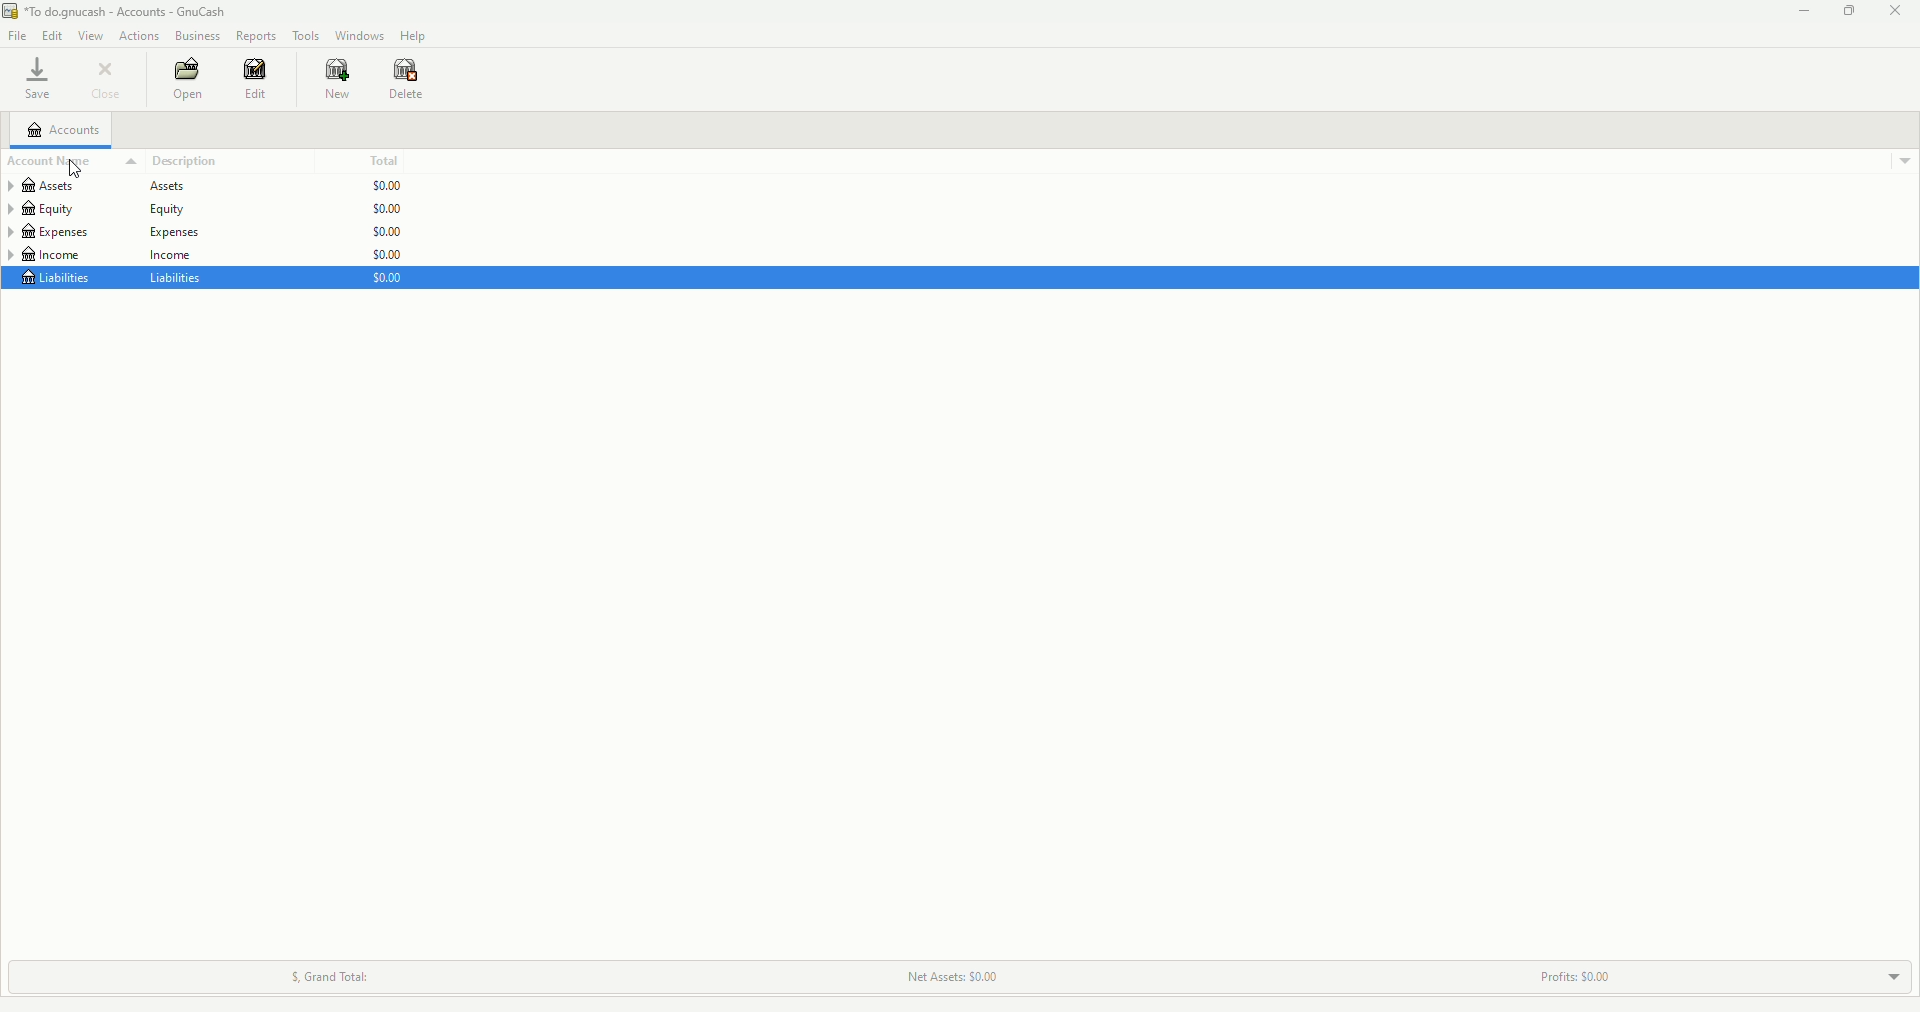 The width and height of the screenshot is (1920, 1012). Describe the element at coordinates (95, 208) in the screenshot. I see `Equity` at that location.